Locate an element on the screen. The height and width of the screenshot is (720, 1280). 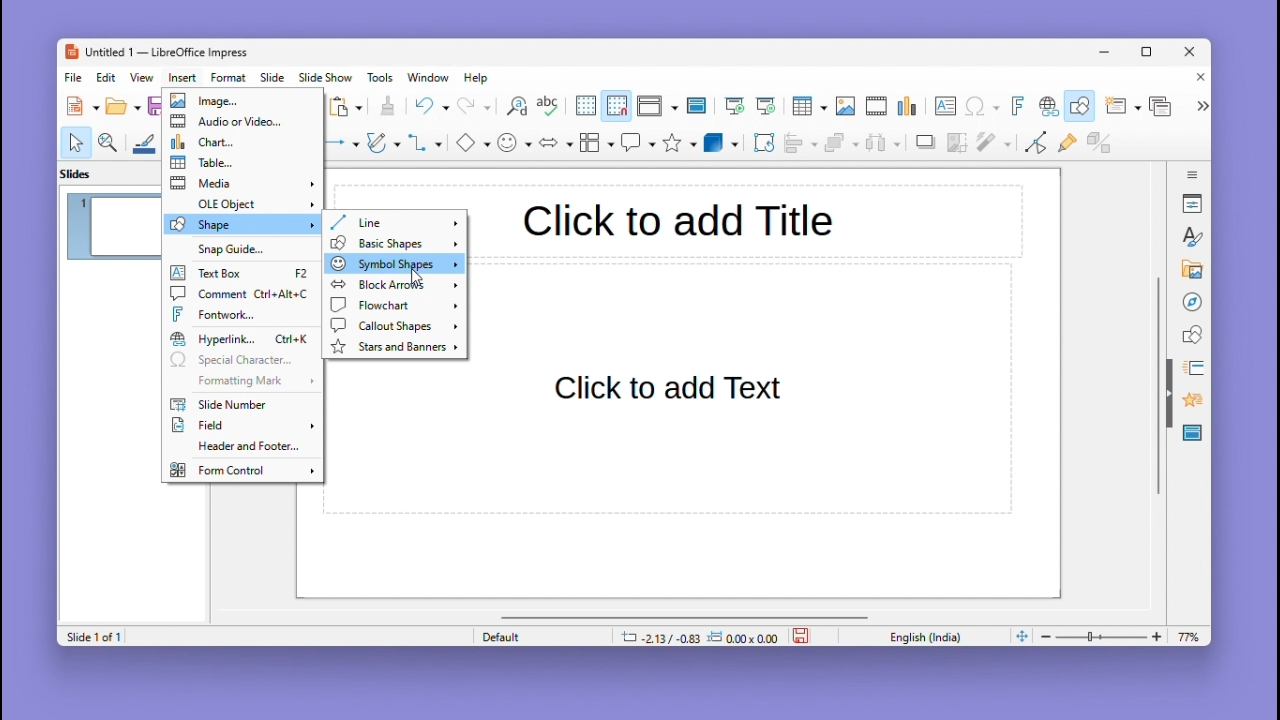
Arrow is located at coordinates (339, 143).